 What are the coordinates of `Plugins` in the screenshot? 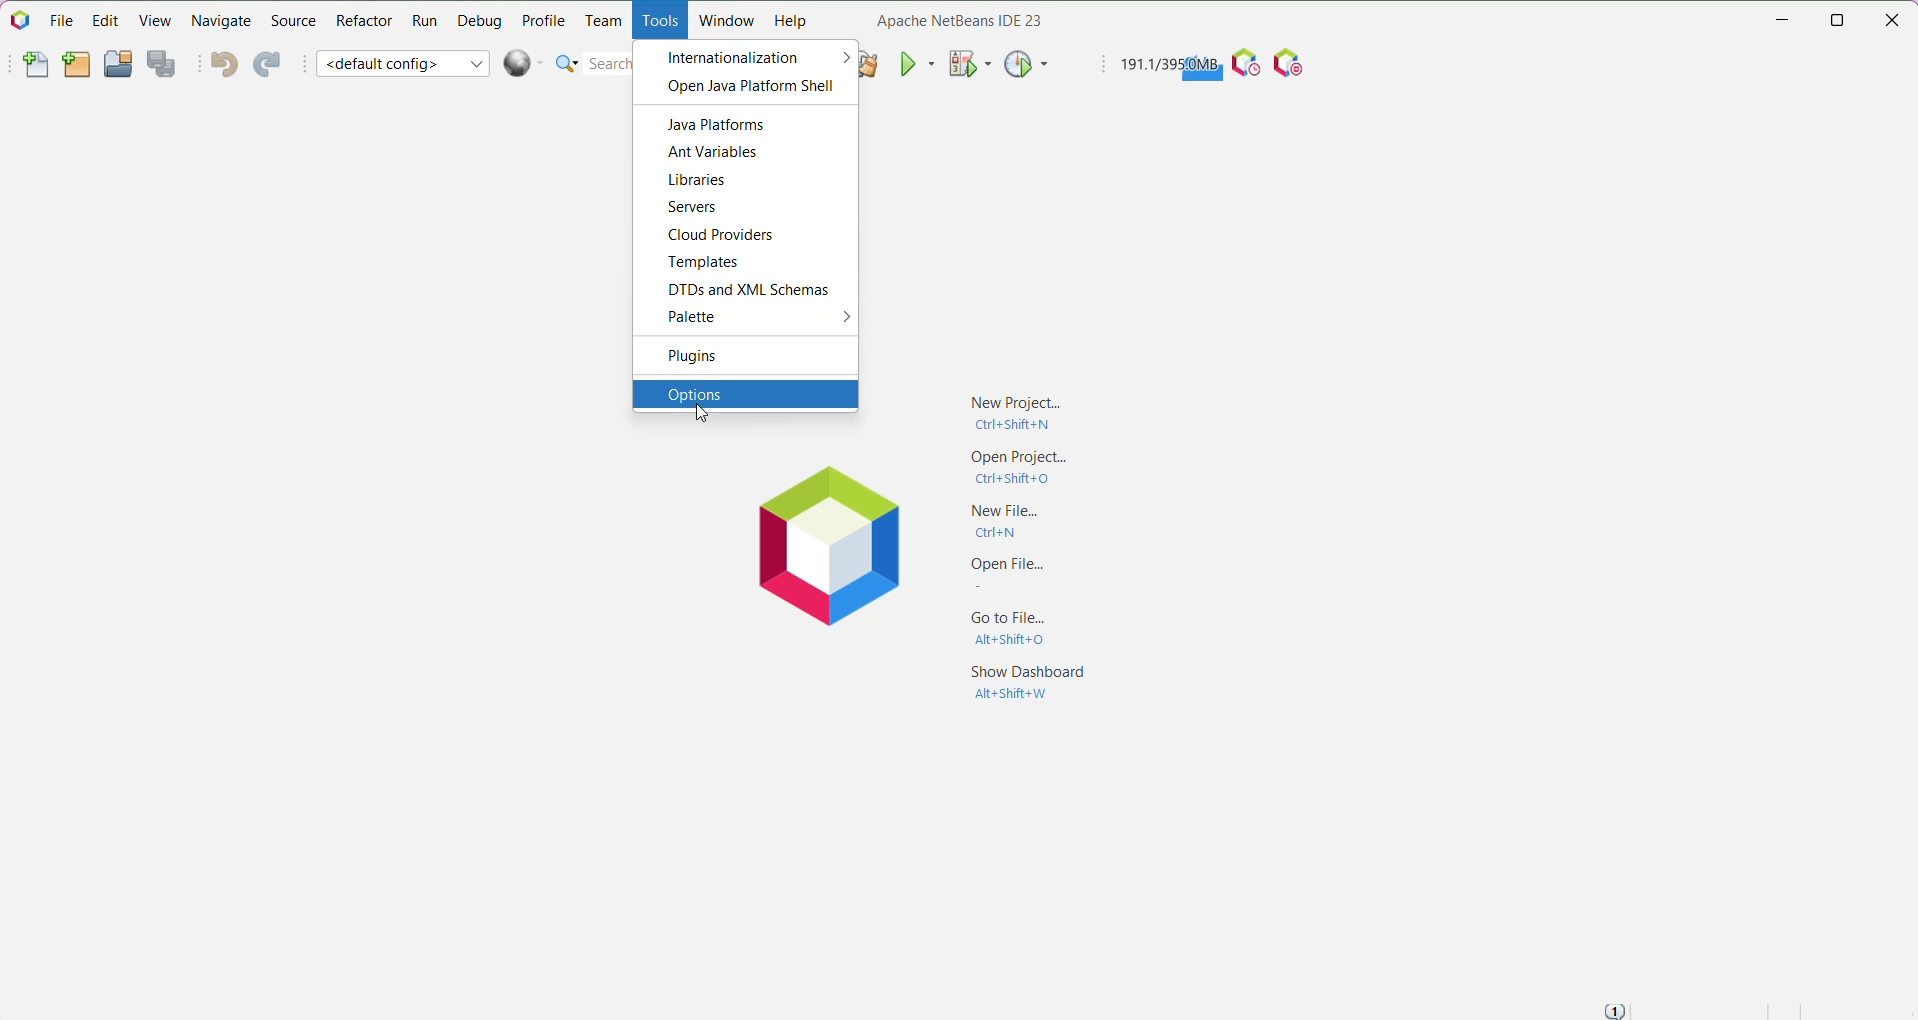 It's located at (707, 356).